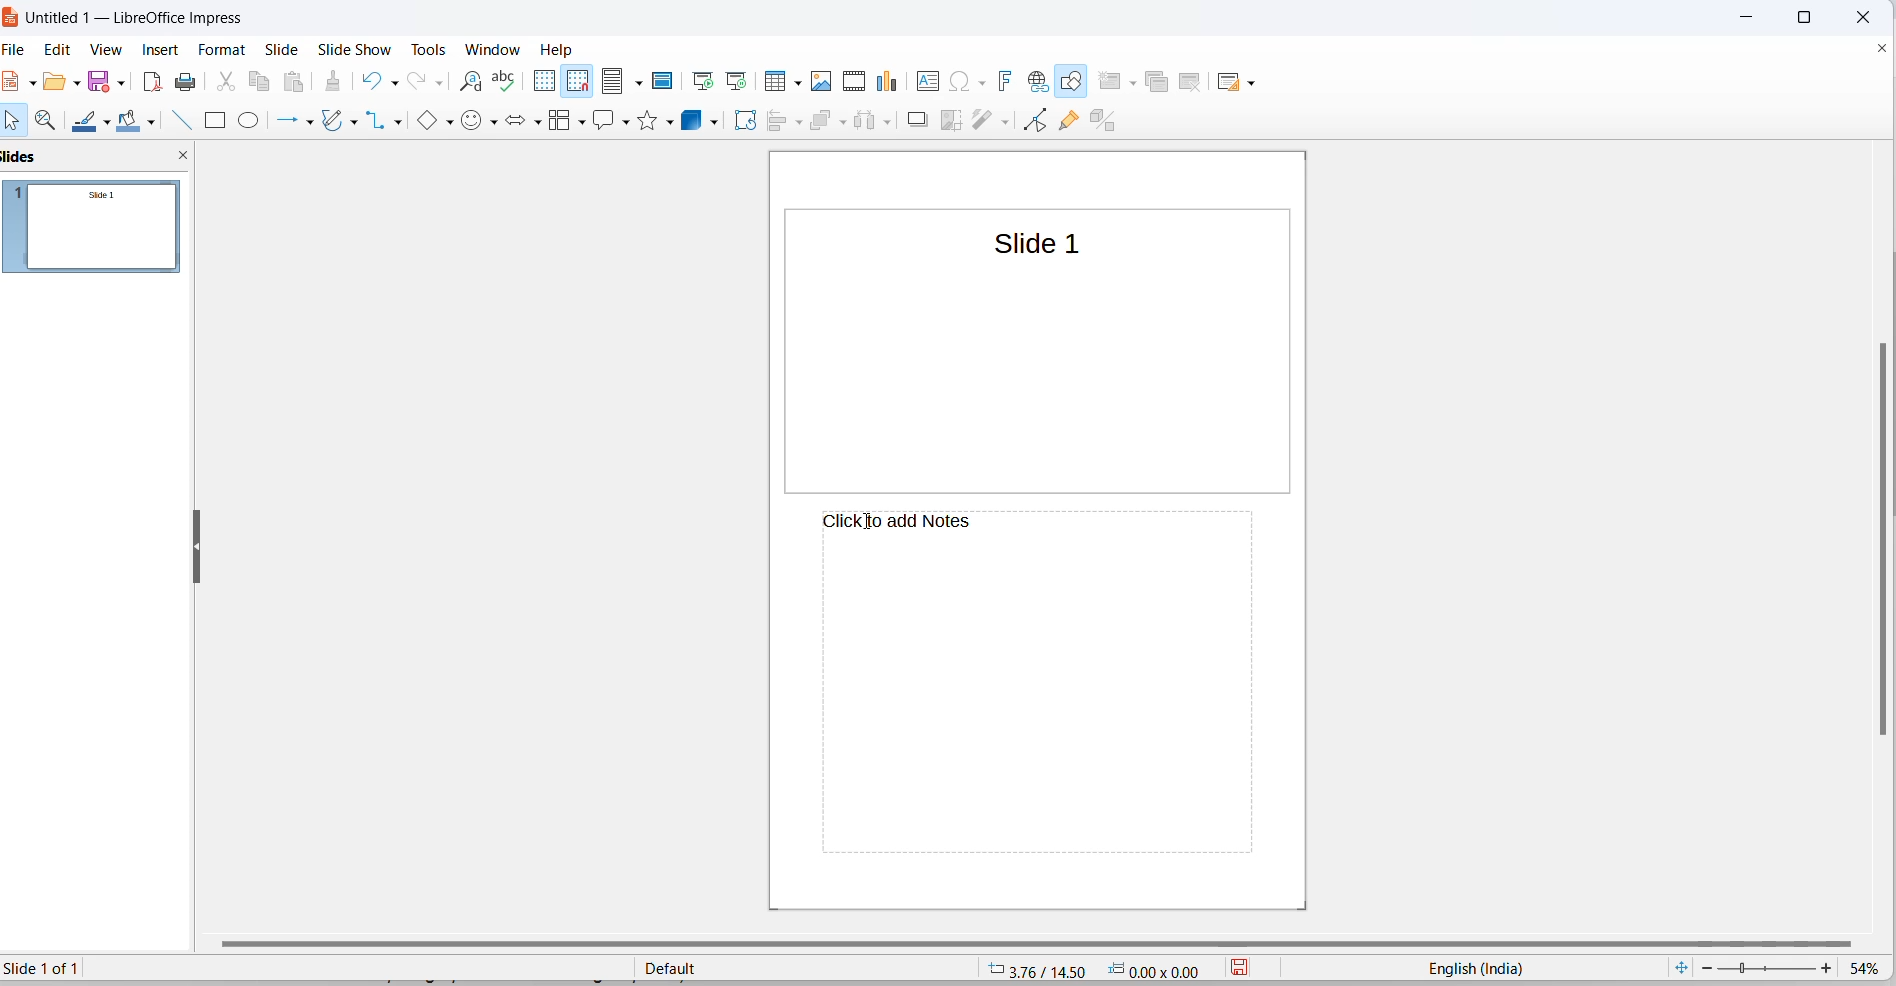 The height and width of the screenshot is (986, 1896). I want to click on save, so click(100, 80).